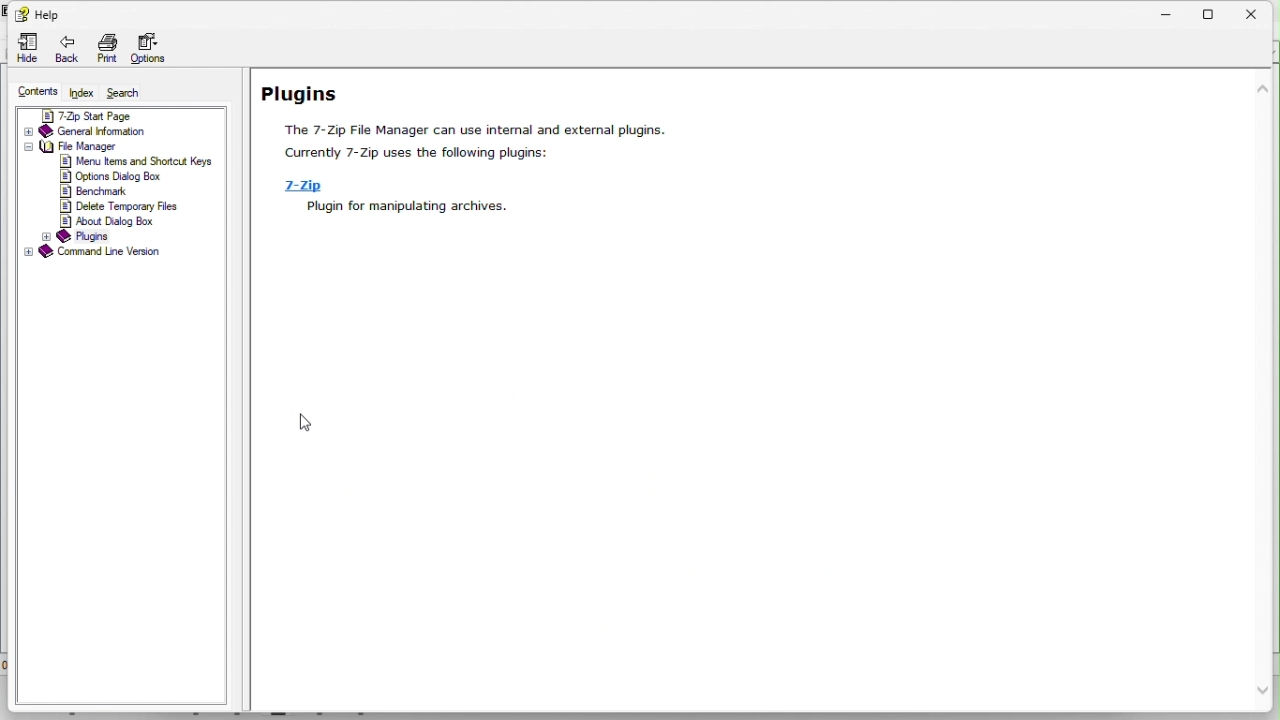 This screenshot has height=720, width=1280. What do you see at coordinates (80, 235) in the screenshot?
I see `plugins` at bounding box center [80, 235].